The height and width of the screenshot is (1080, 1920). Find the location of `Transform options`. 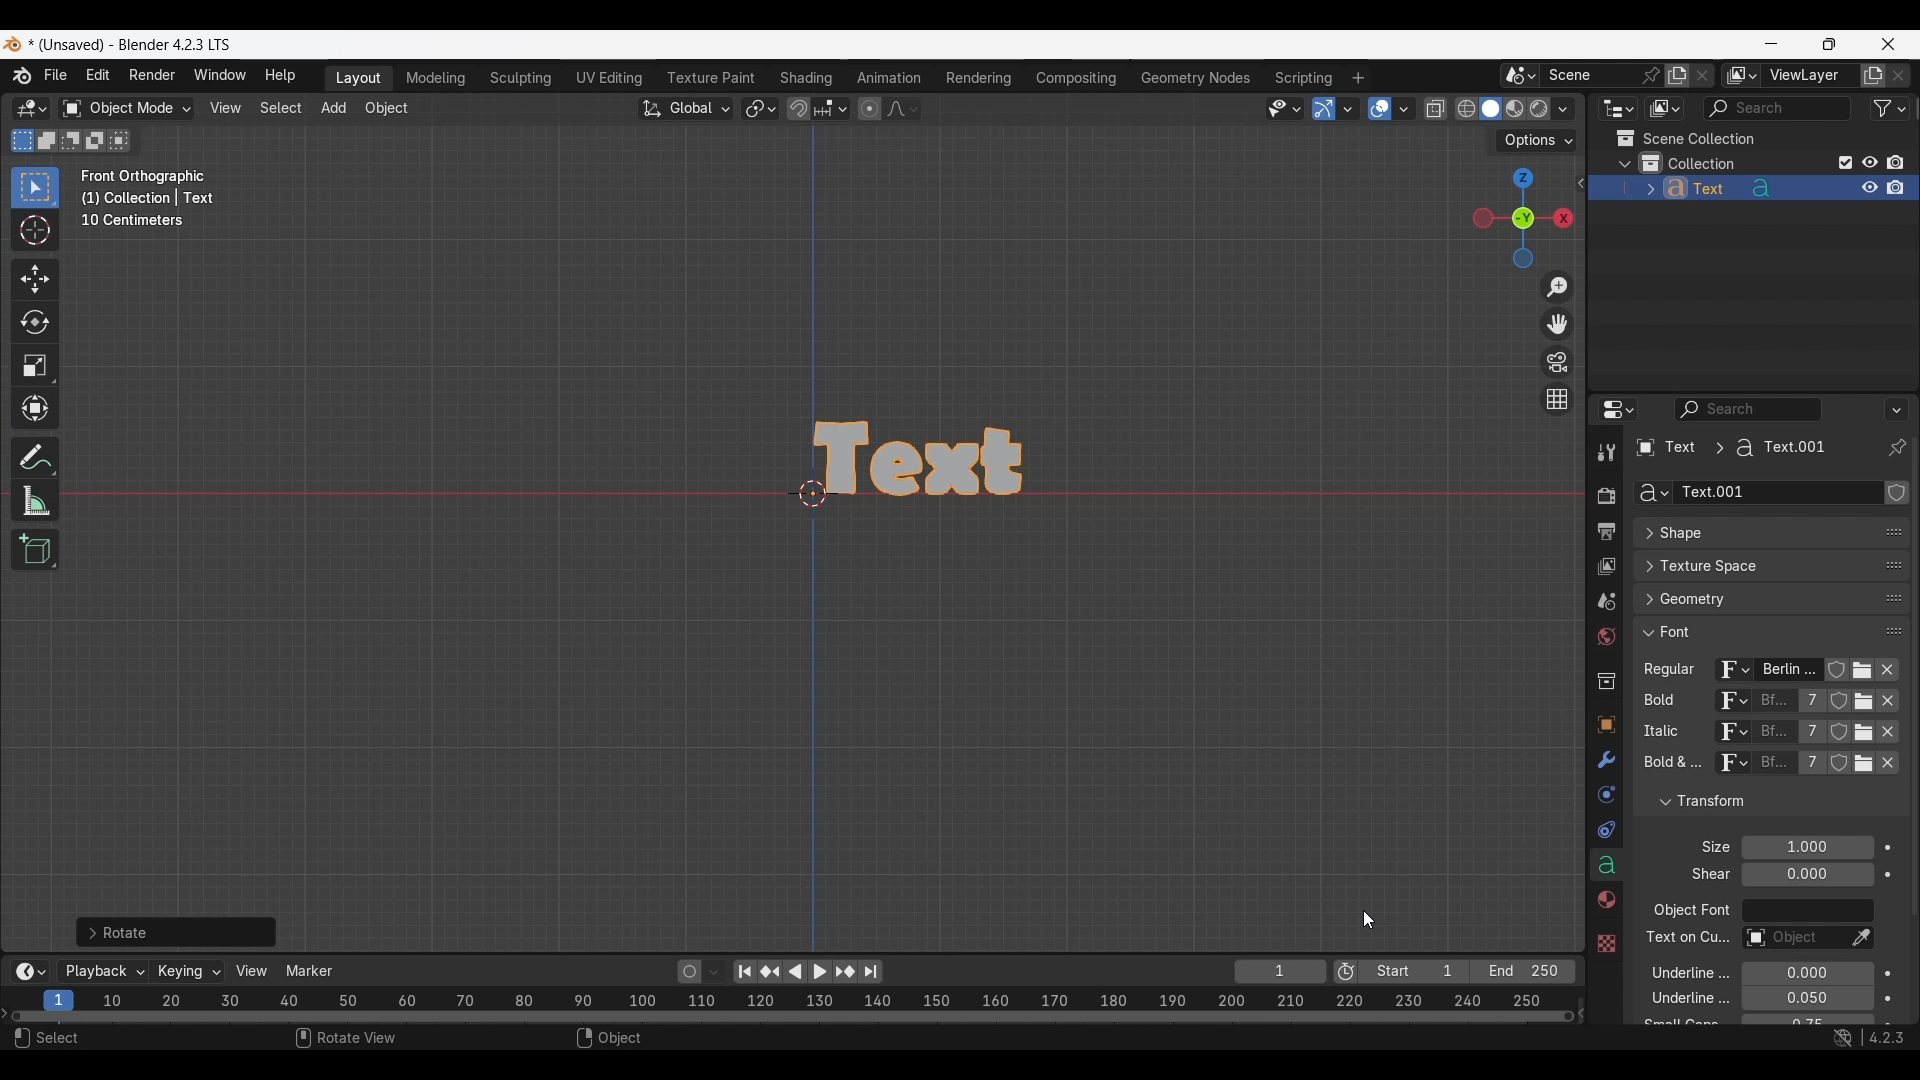

Transform options is located at coordinates (1536, 141).